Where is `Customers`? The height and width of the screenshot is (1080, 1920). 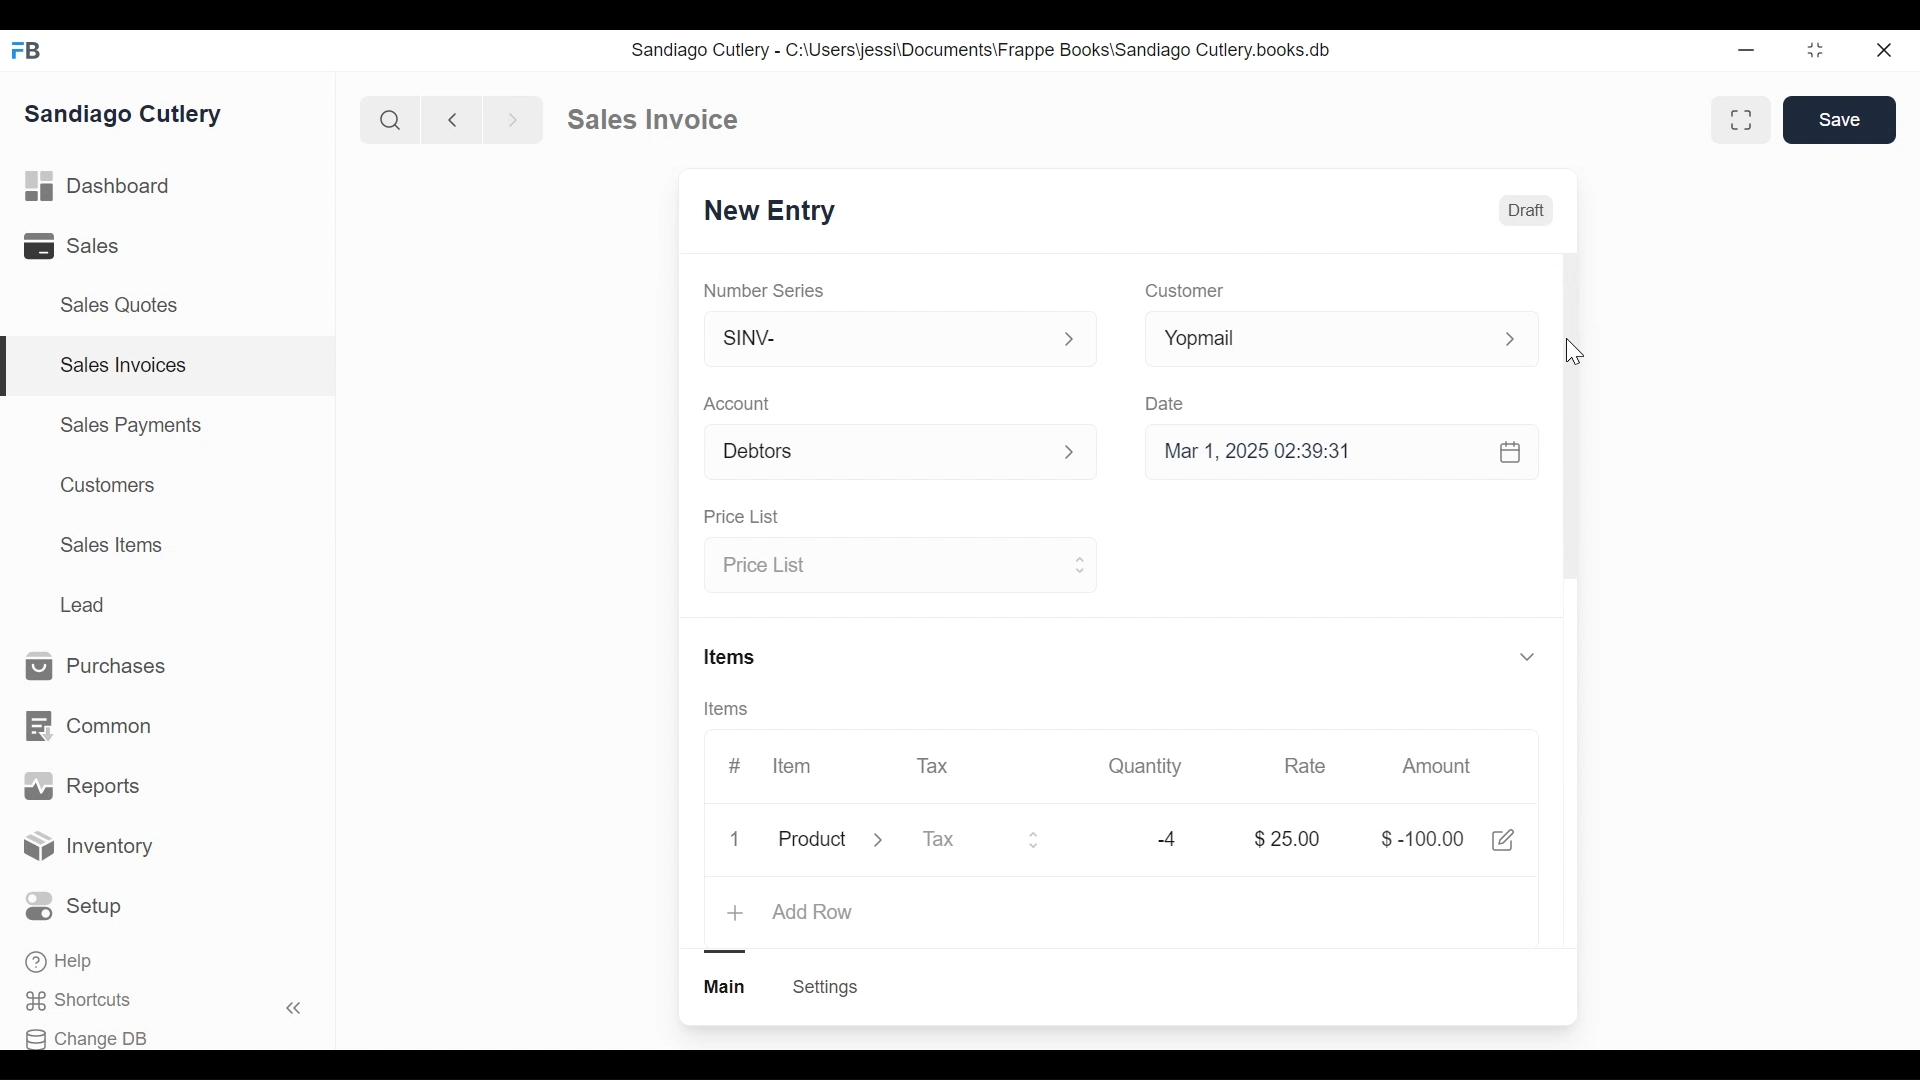
Customers is located at coordinates (110, 484).